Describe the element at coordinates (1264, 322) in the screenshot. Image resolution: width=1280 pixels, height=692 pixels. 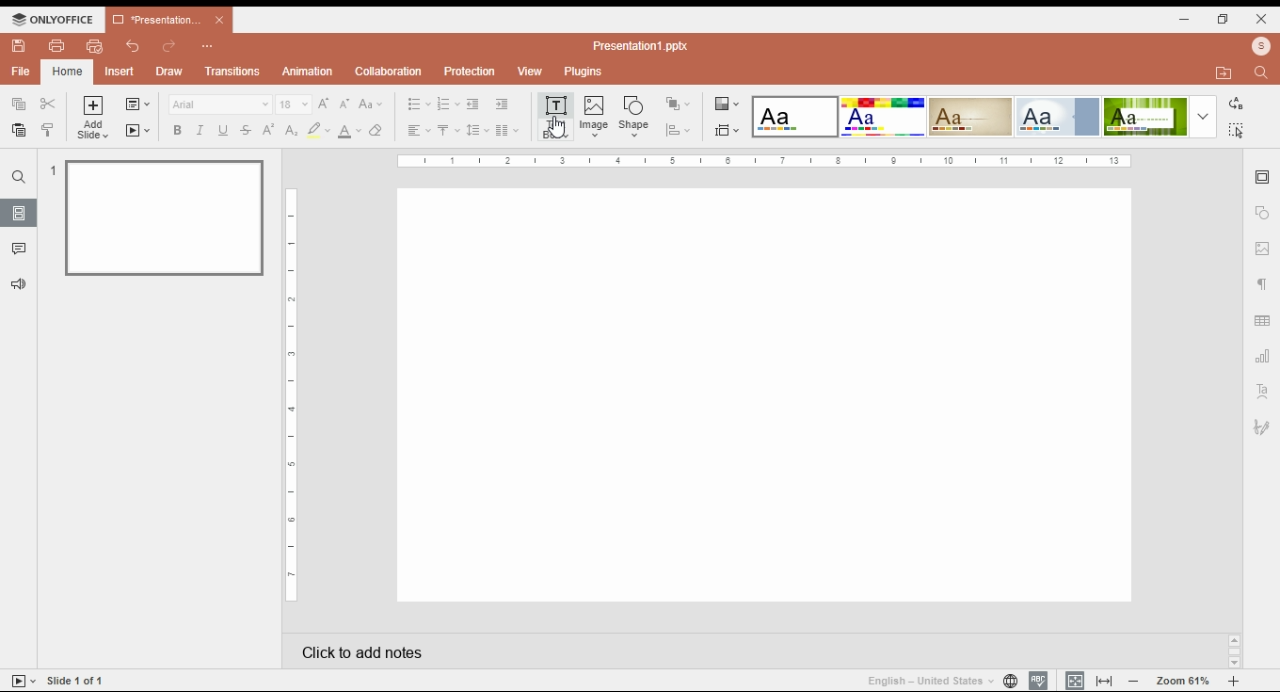
I see `table settings` at that location.